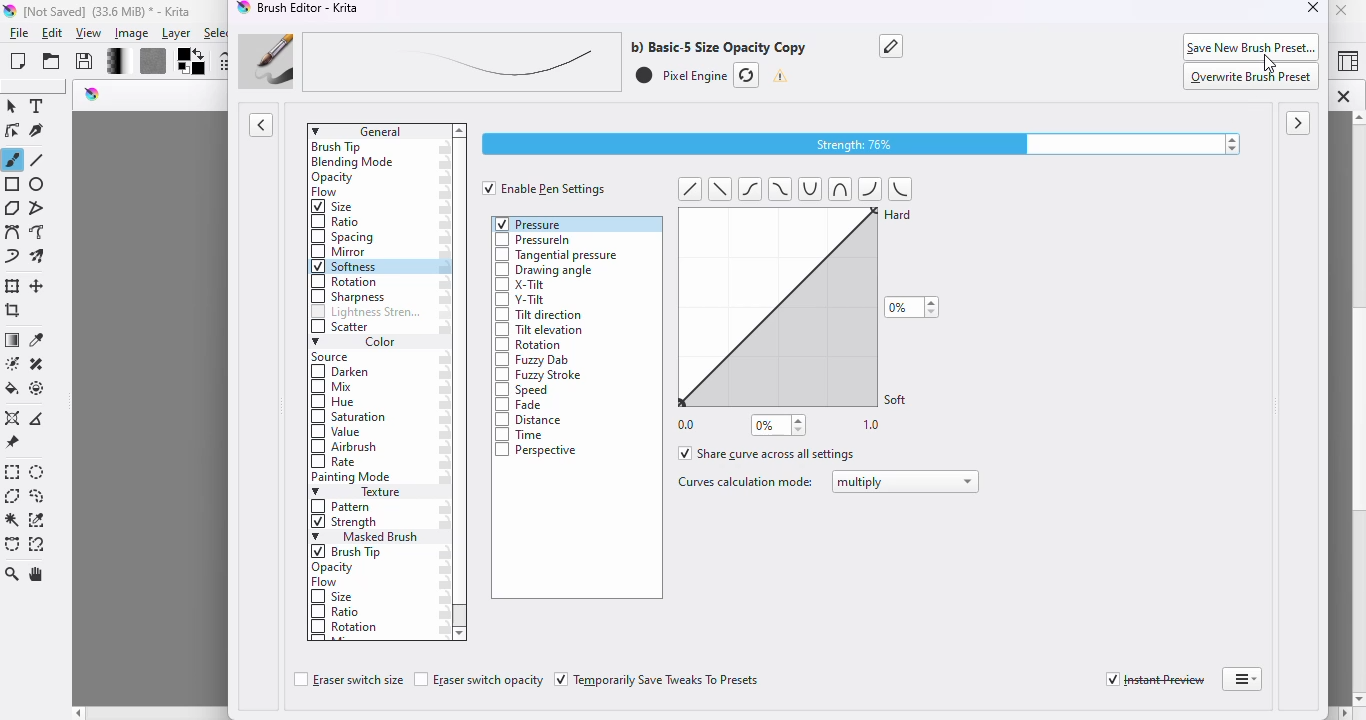 Image resolution: width=1366 pixels, height=720 pixels. I want to click on magnetic curve selection tool, so click(37, 544).